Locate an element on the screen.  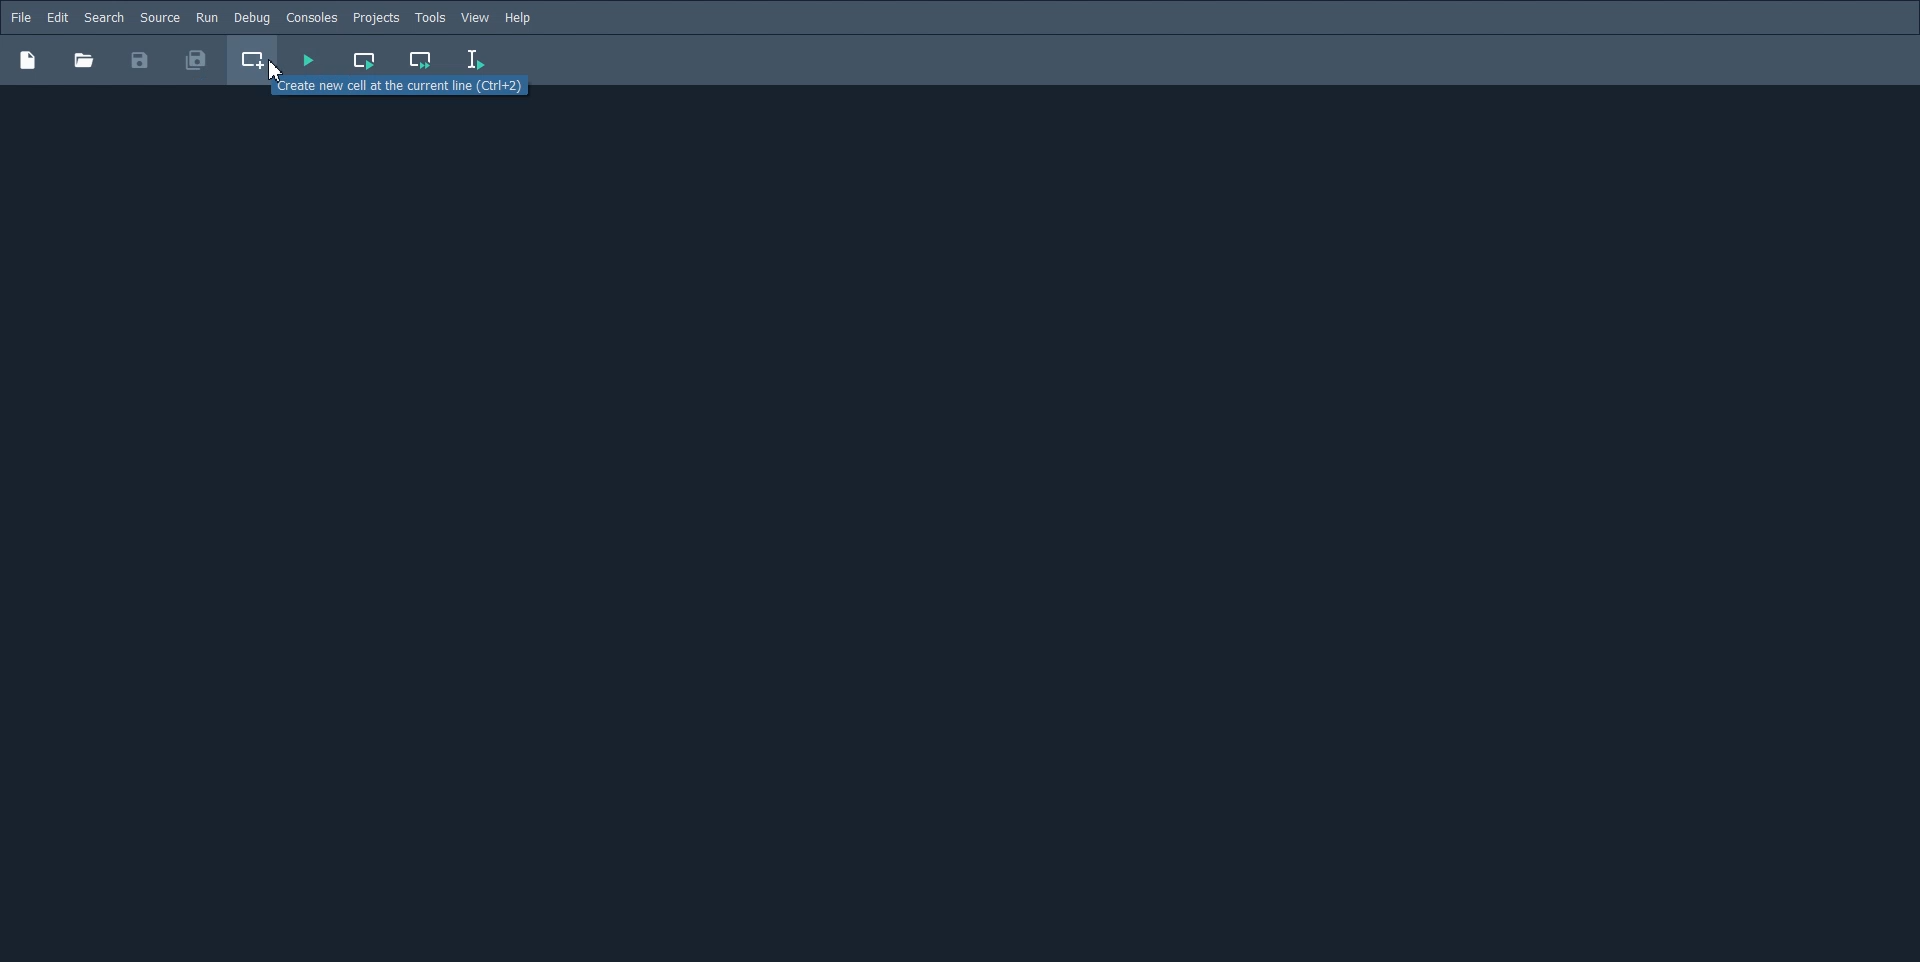
Cursor is located at coordinates (275, 71).